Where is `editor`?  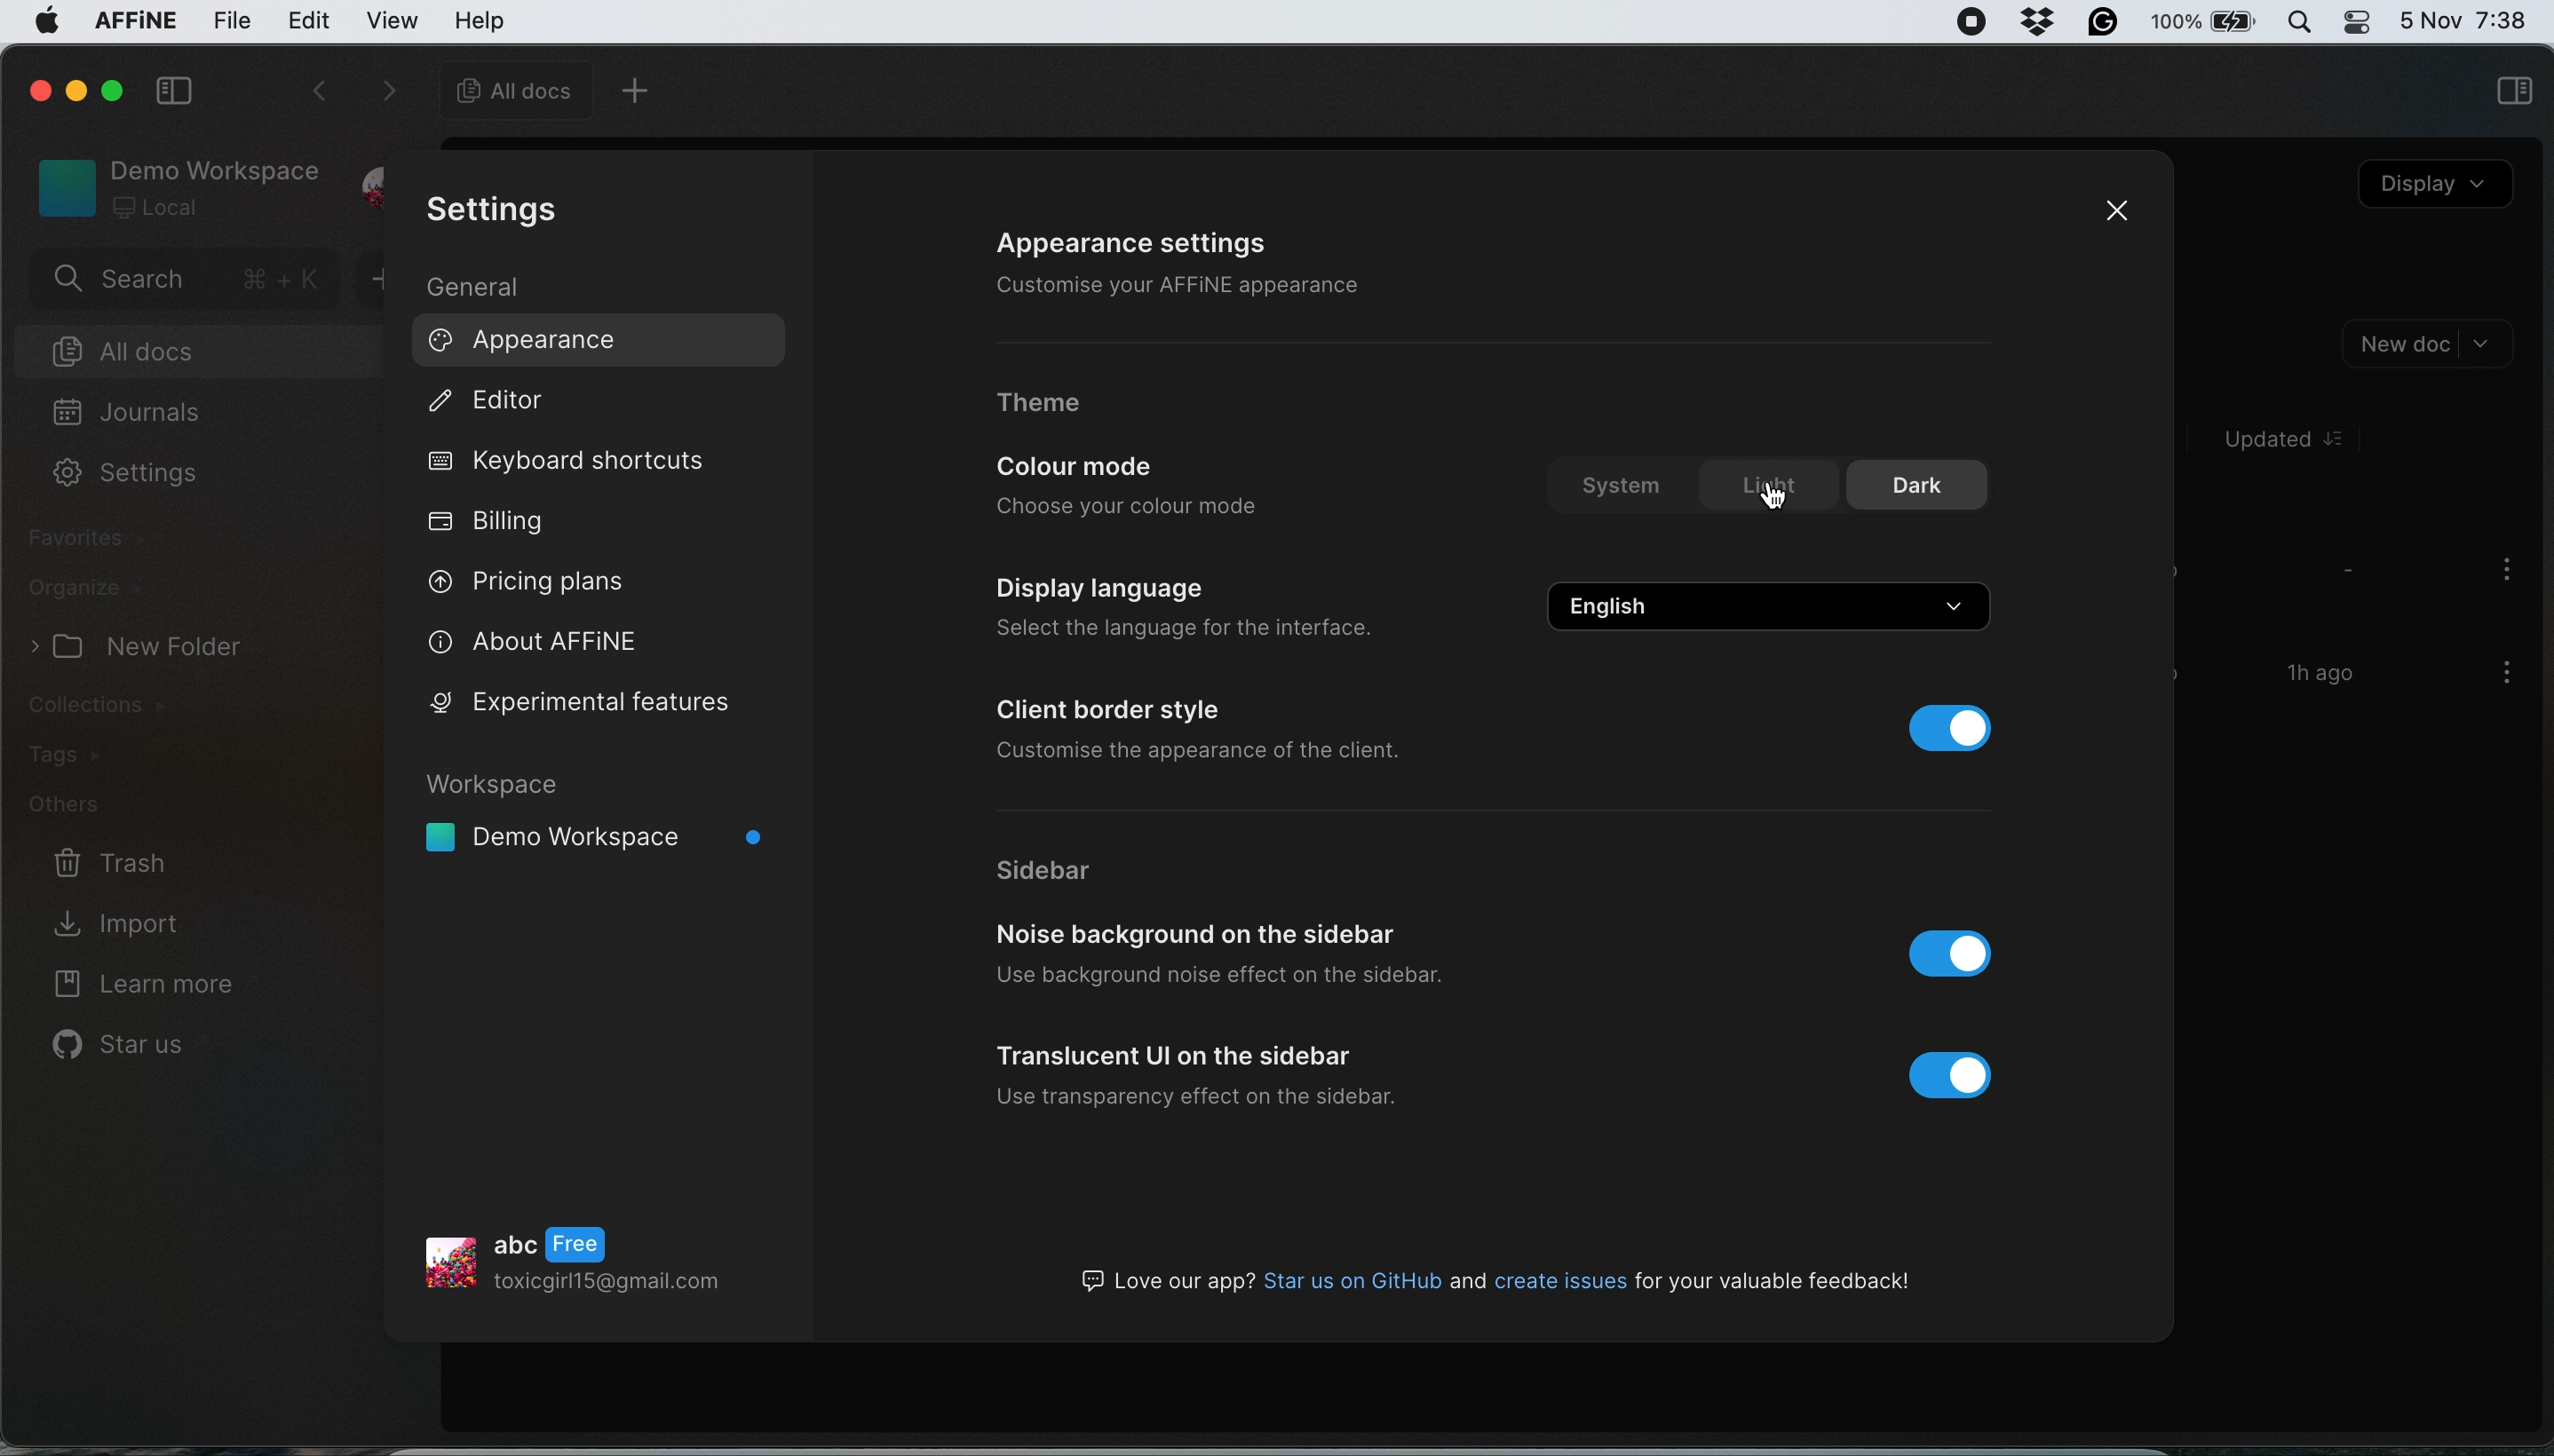 editor is located at coordinates (497, 406).